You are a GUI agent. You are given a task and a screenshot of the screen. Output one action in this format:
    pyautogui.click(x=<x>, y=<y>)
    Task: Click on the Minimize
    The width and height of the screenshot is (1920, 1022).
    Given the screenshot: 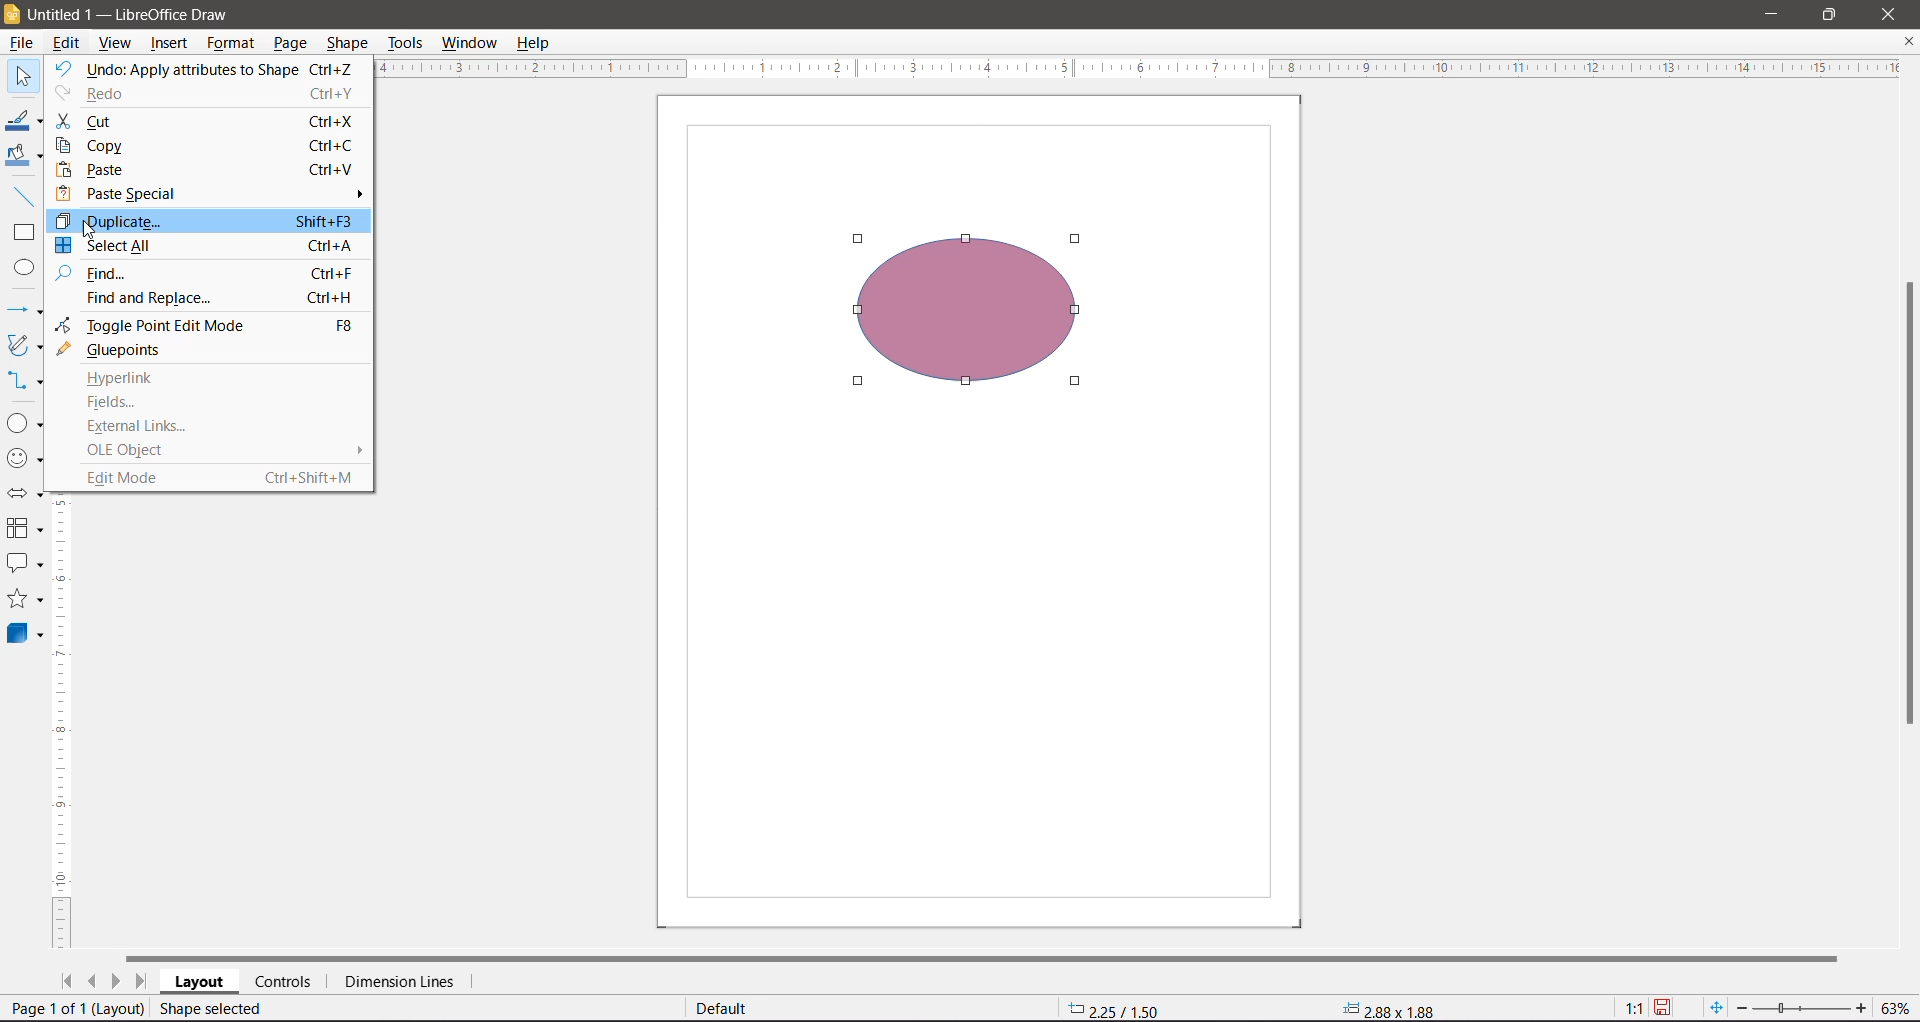 What is the action you would take?
    pyautogui.click(x=1773, y=15)
    